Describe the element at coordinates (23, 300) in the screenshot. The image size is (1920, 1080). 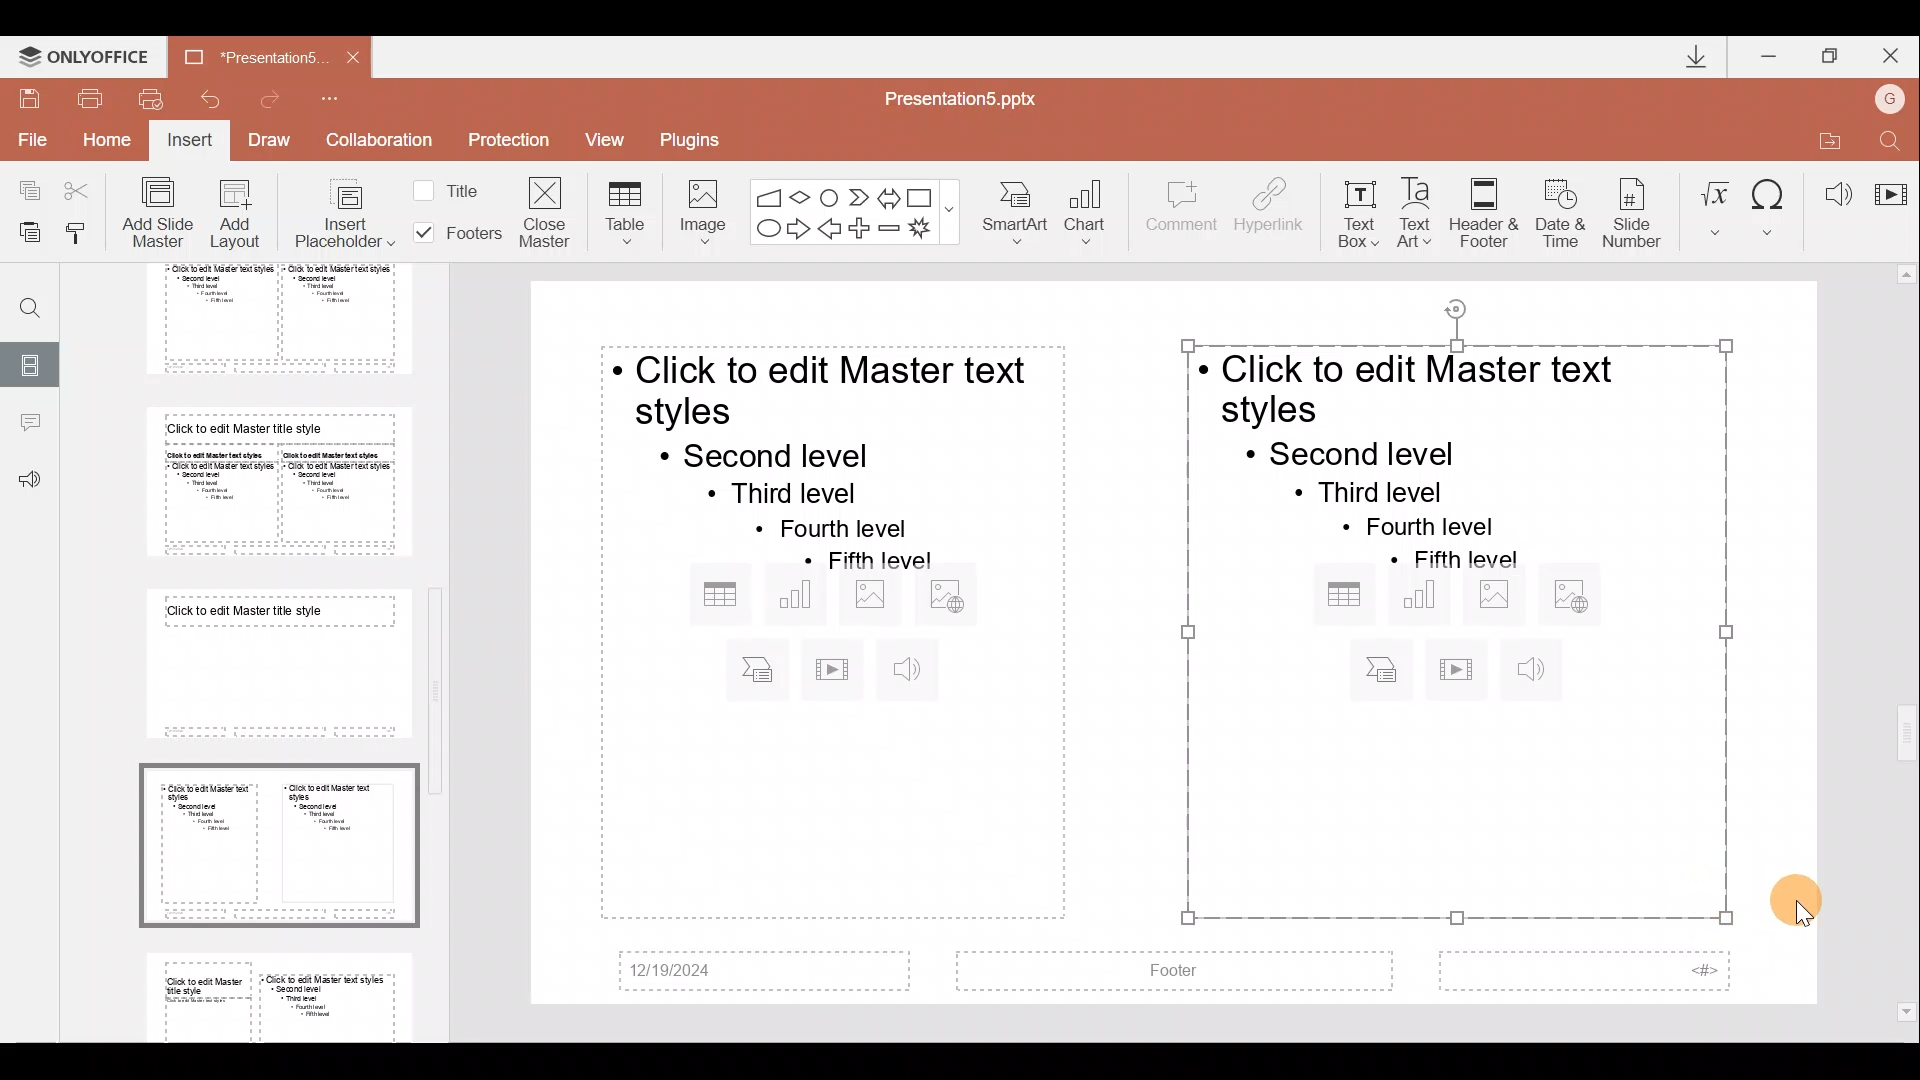
I see `Find` at that location.